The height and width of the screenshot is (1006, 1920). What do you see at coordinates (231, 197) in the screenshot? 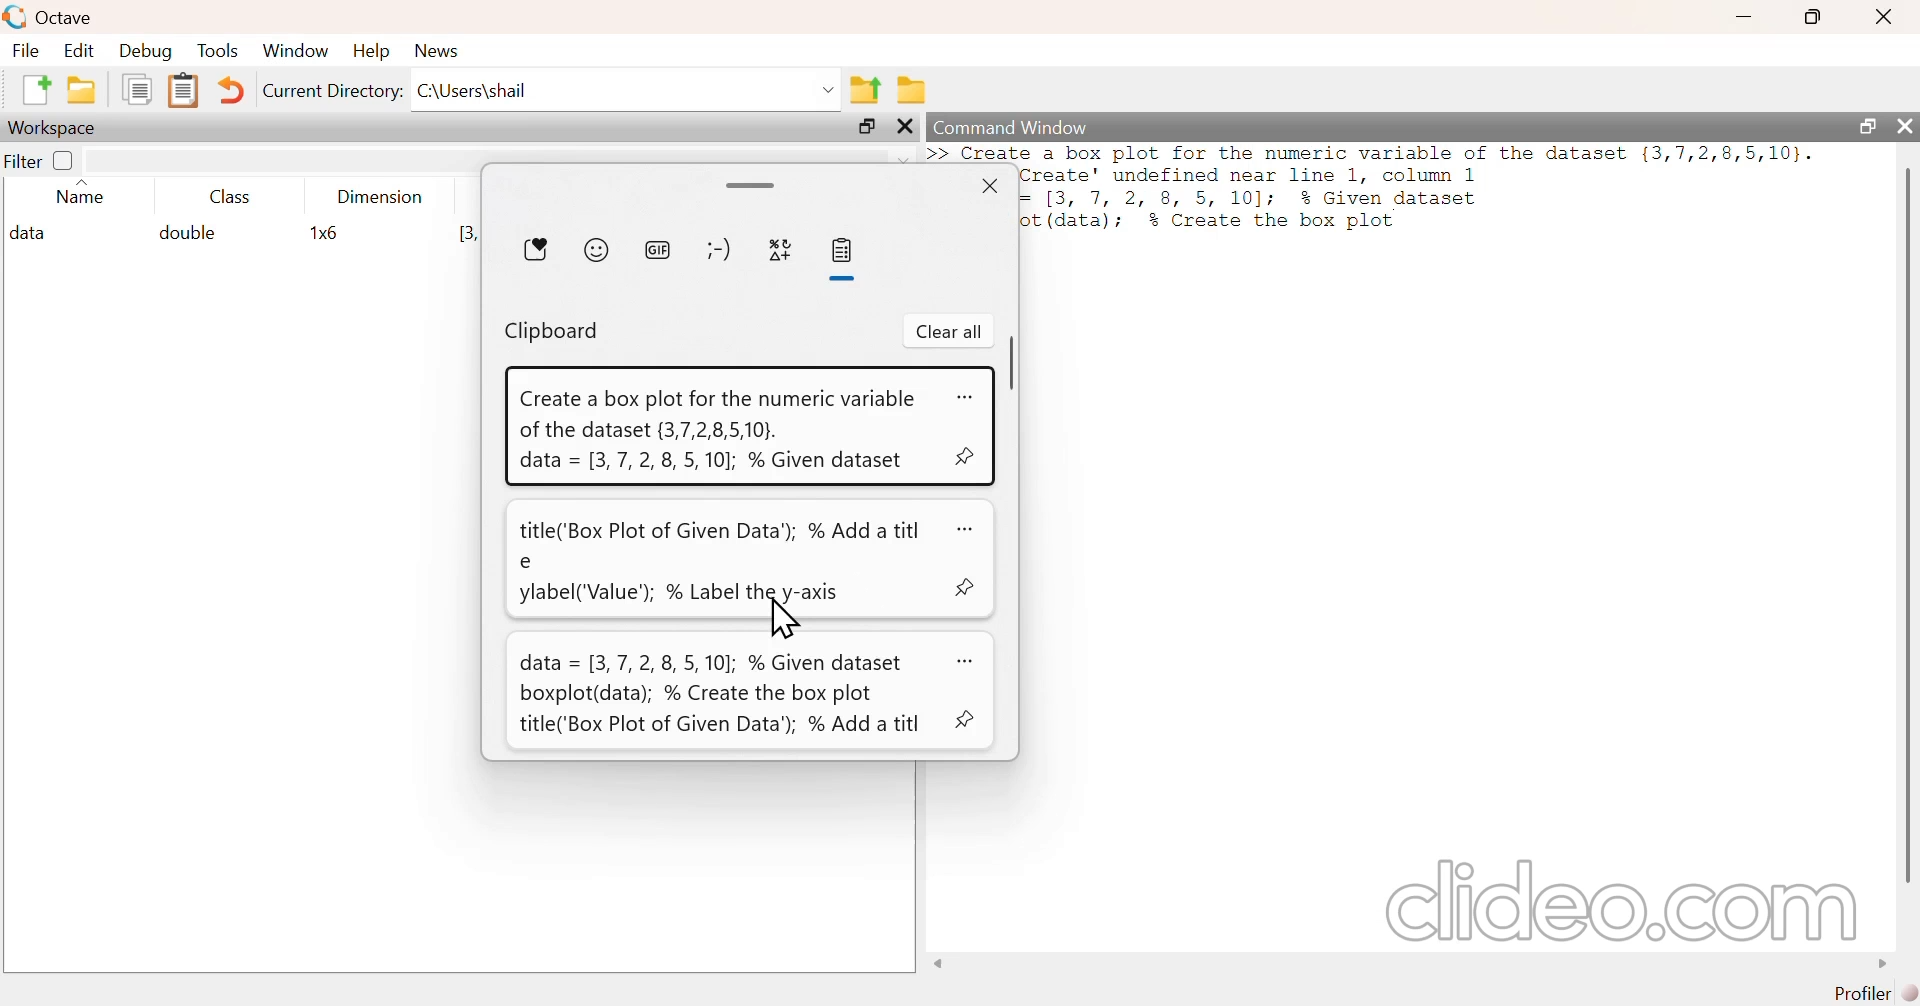
I see `class` at bounding box center [231, 197].